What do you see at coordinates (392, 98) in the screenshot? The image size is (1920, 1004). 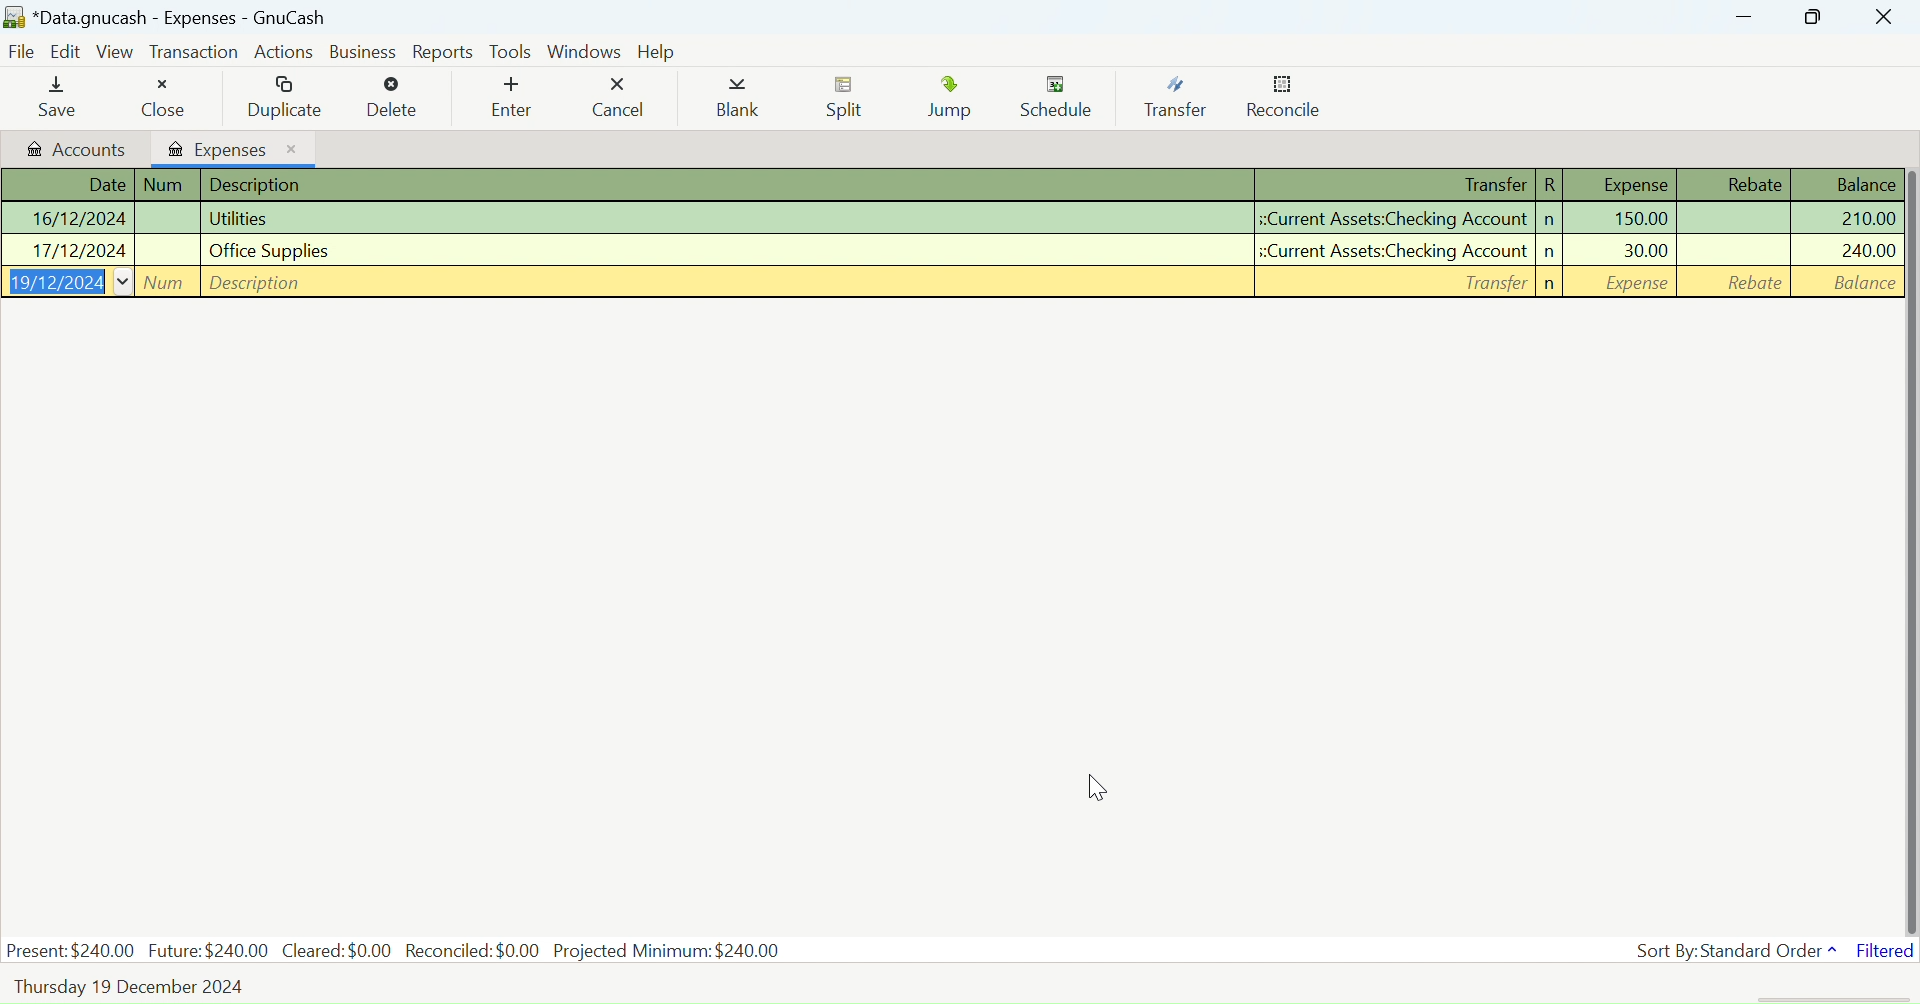 I see `Delete` at bounding box center [392, 98].